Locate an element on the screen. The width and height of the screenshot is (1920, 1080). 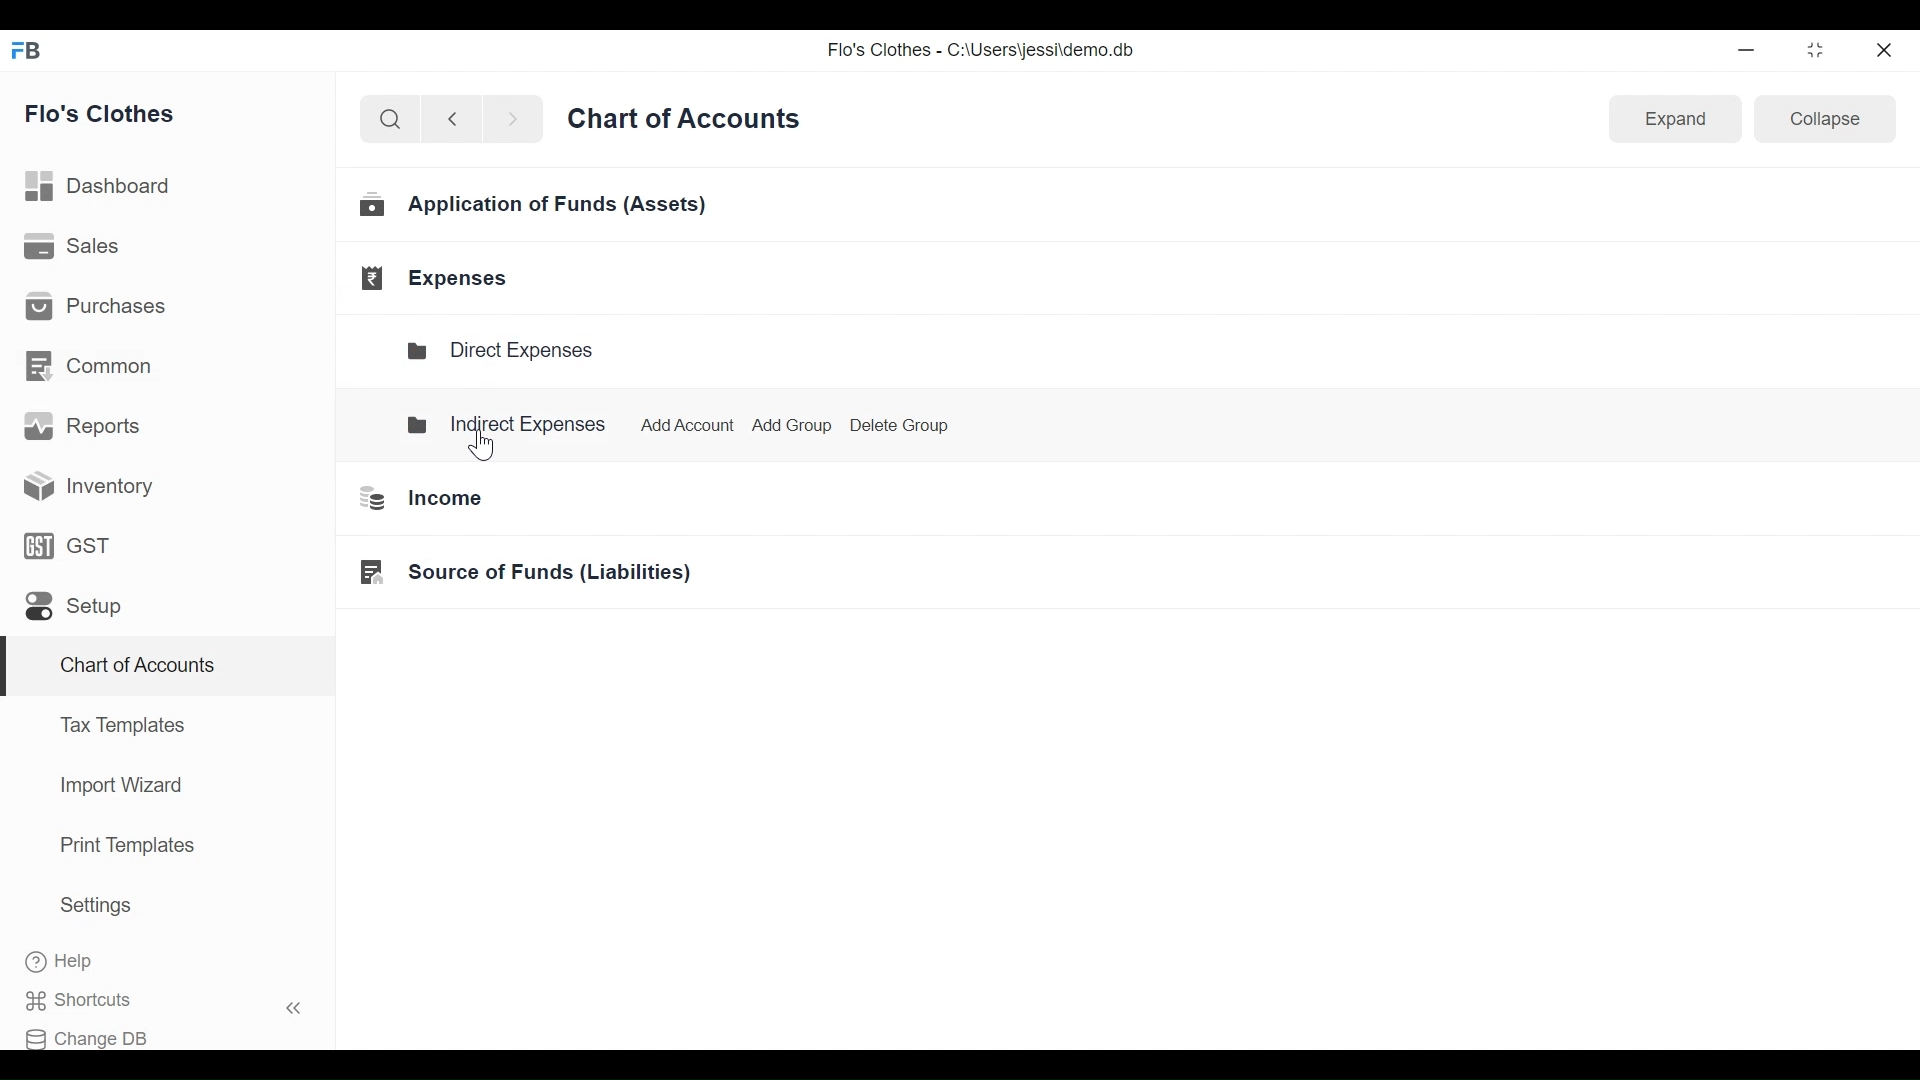
Change DB is located at coordinates (97, 1034).